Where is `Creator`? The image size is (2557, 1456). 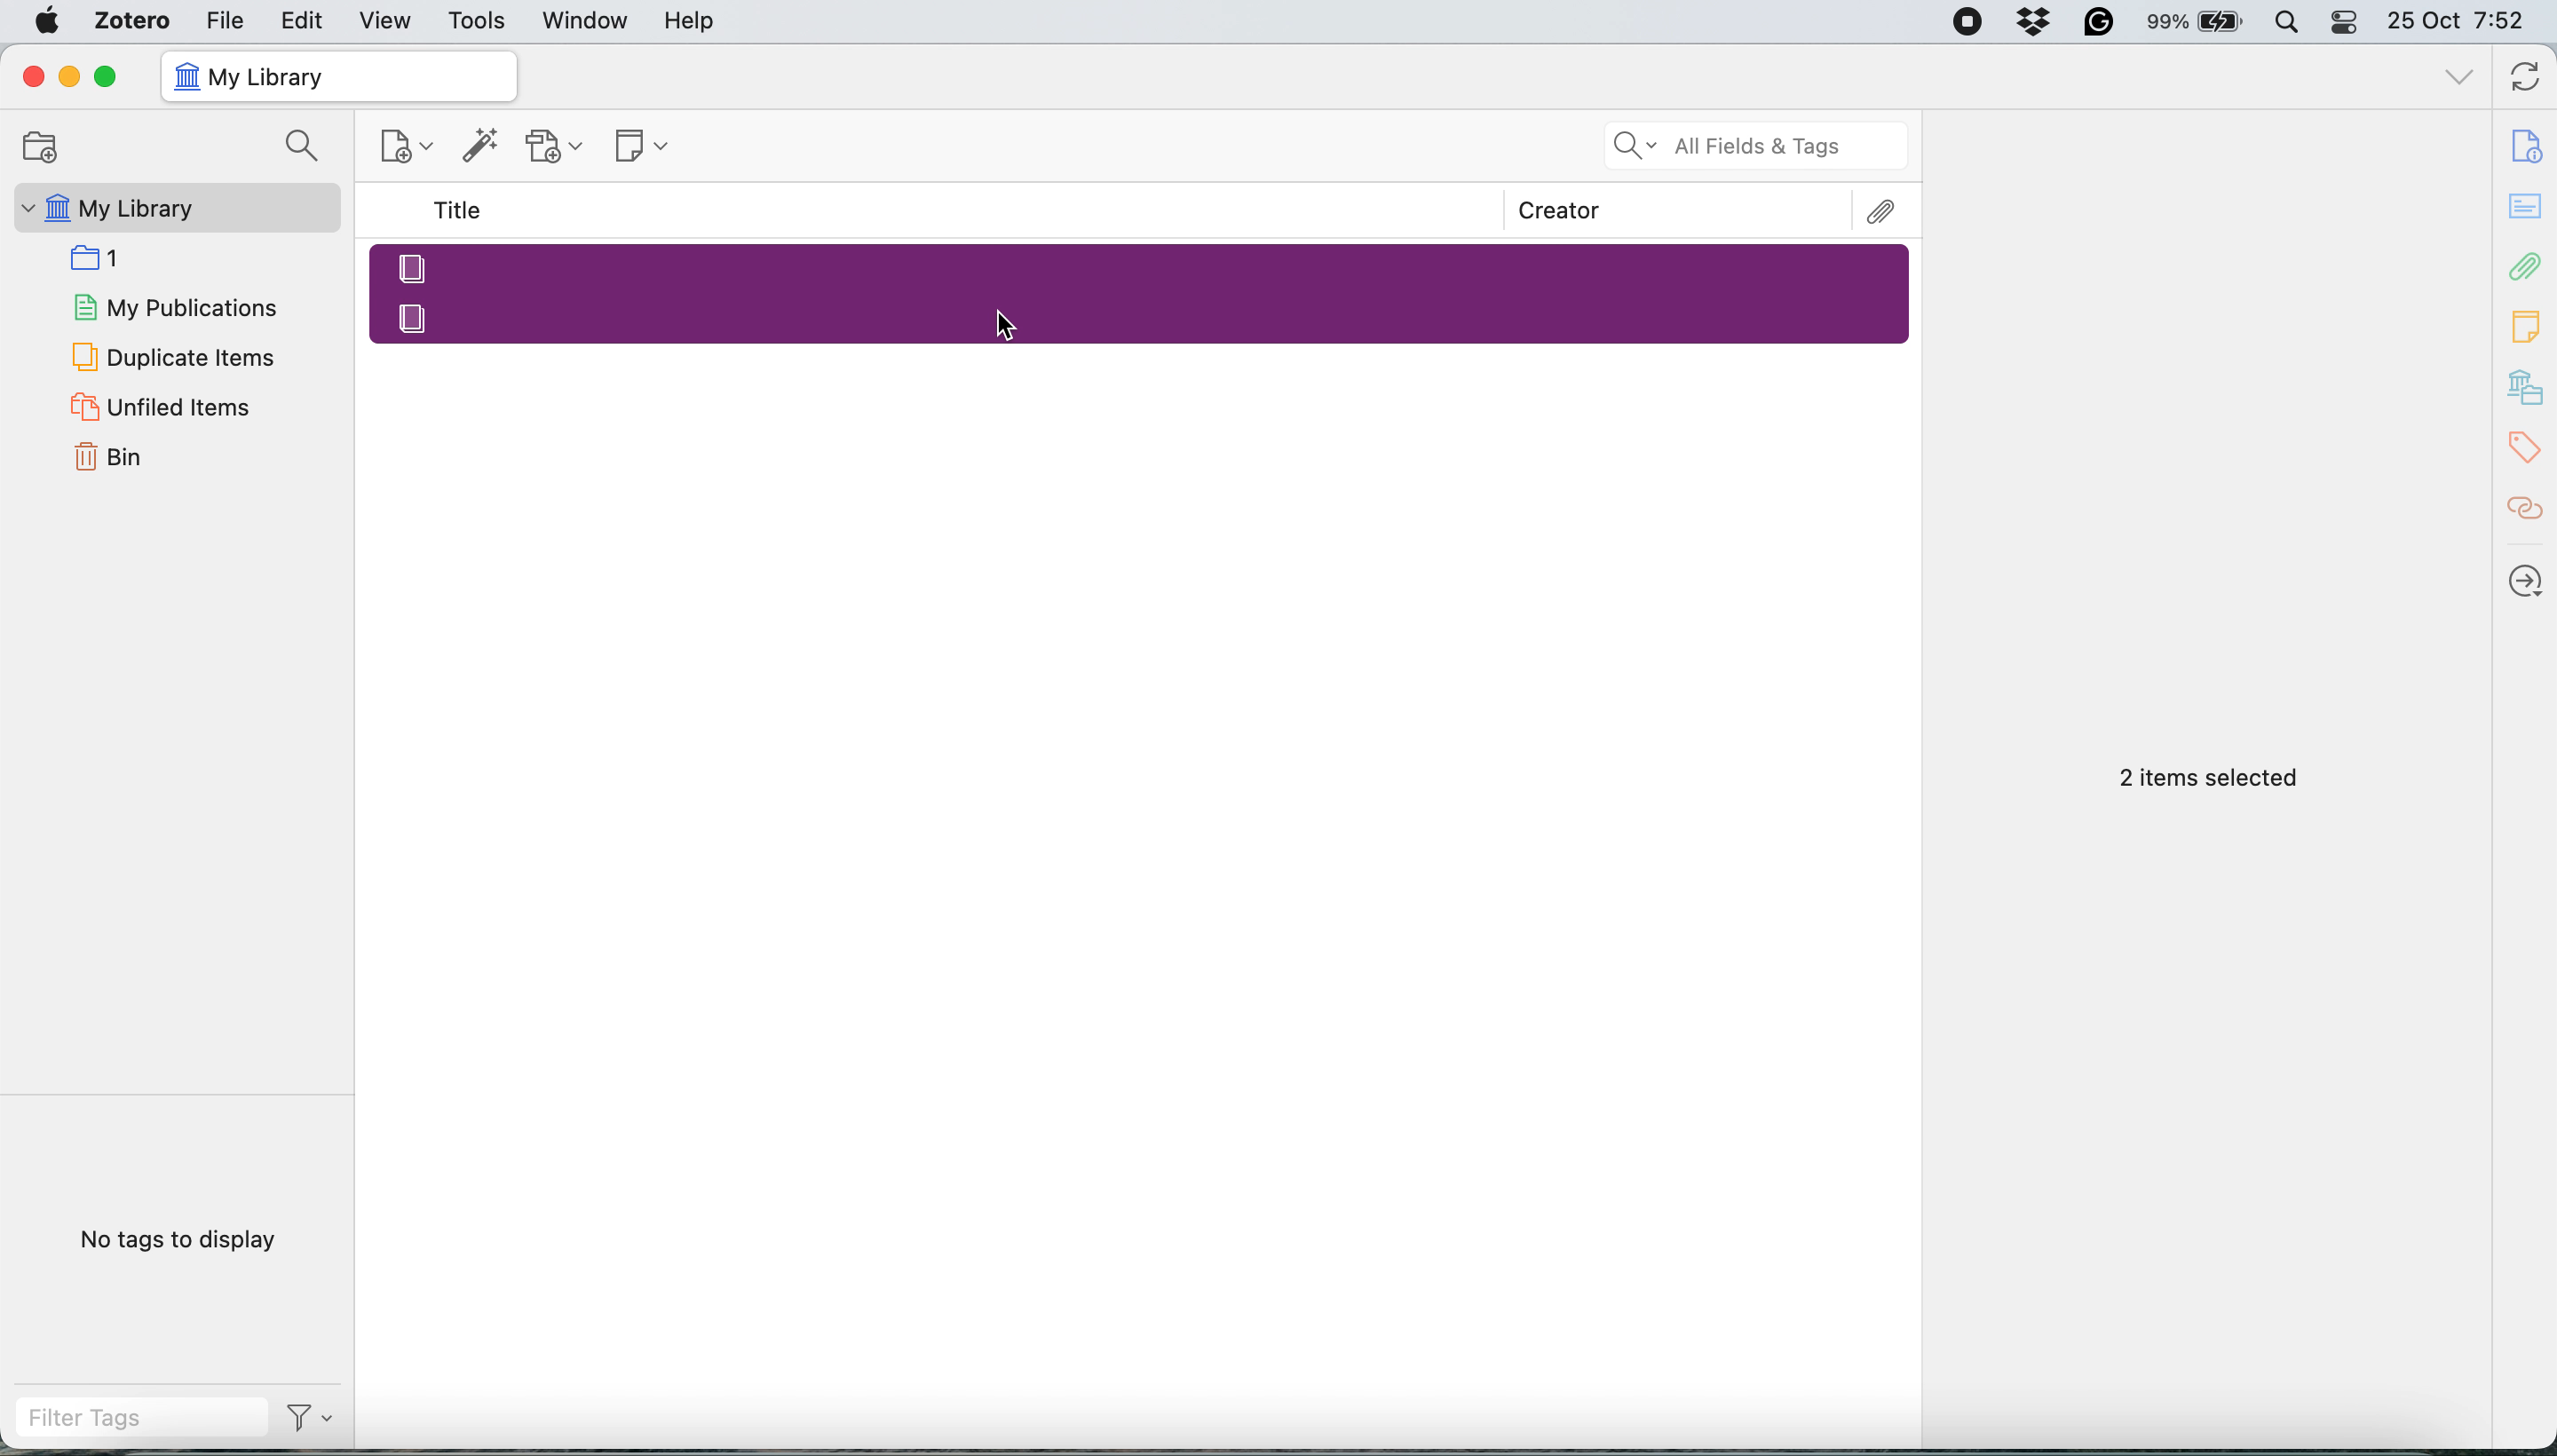
Creator is located at coordinates (1560, 210).